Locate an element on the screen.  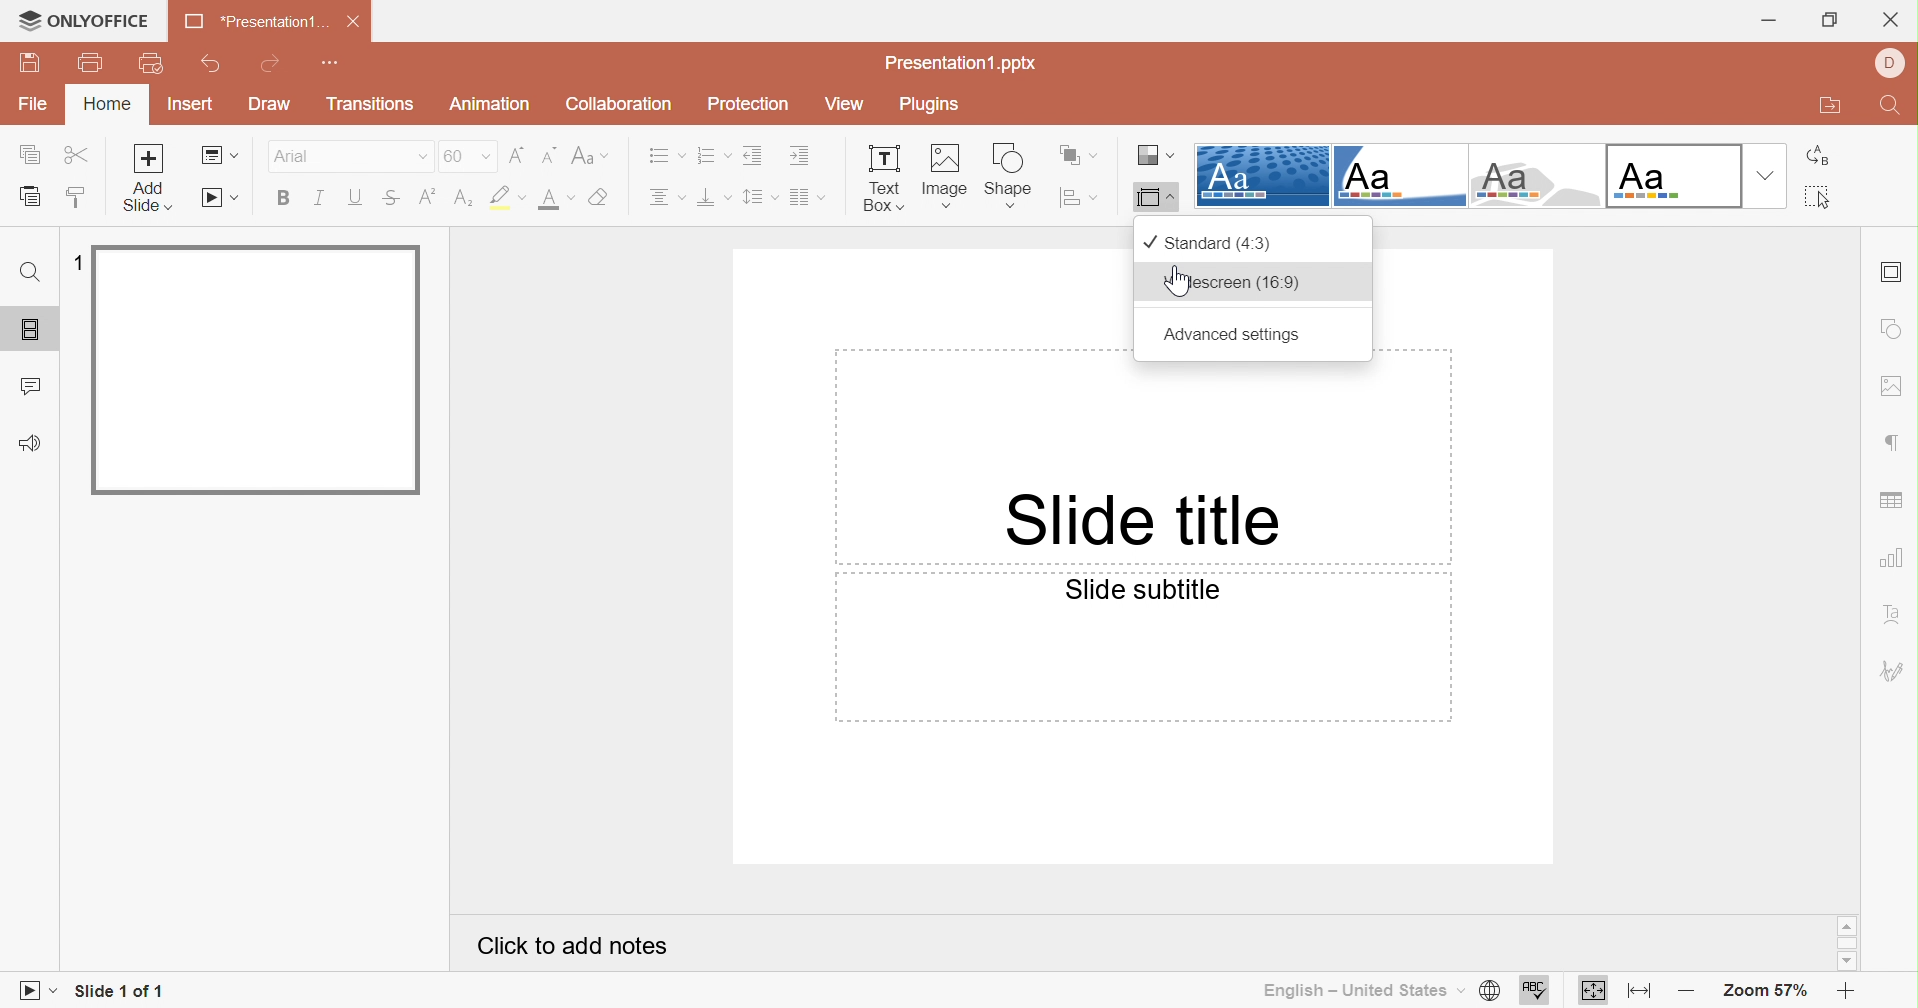
Open file location is located at coordinates (1834, 107).